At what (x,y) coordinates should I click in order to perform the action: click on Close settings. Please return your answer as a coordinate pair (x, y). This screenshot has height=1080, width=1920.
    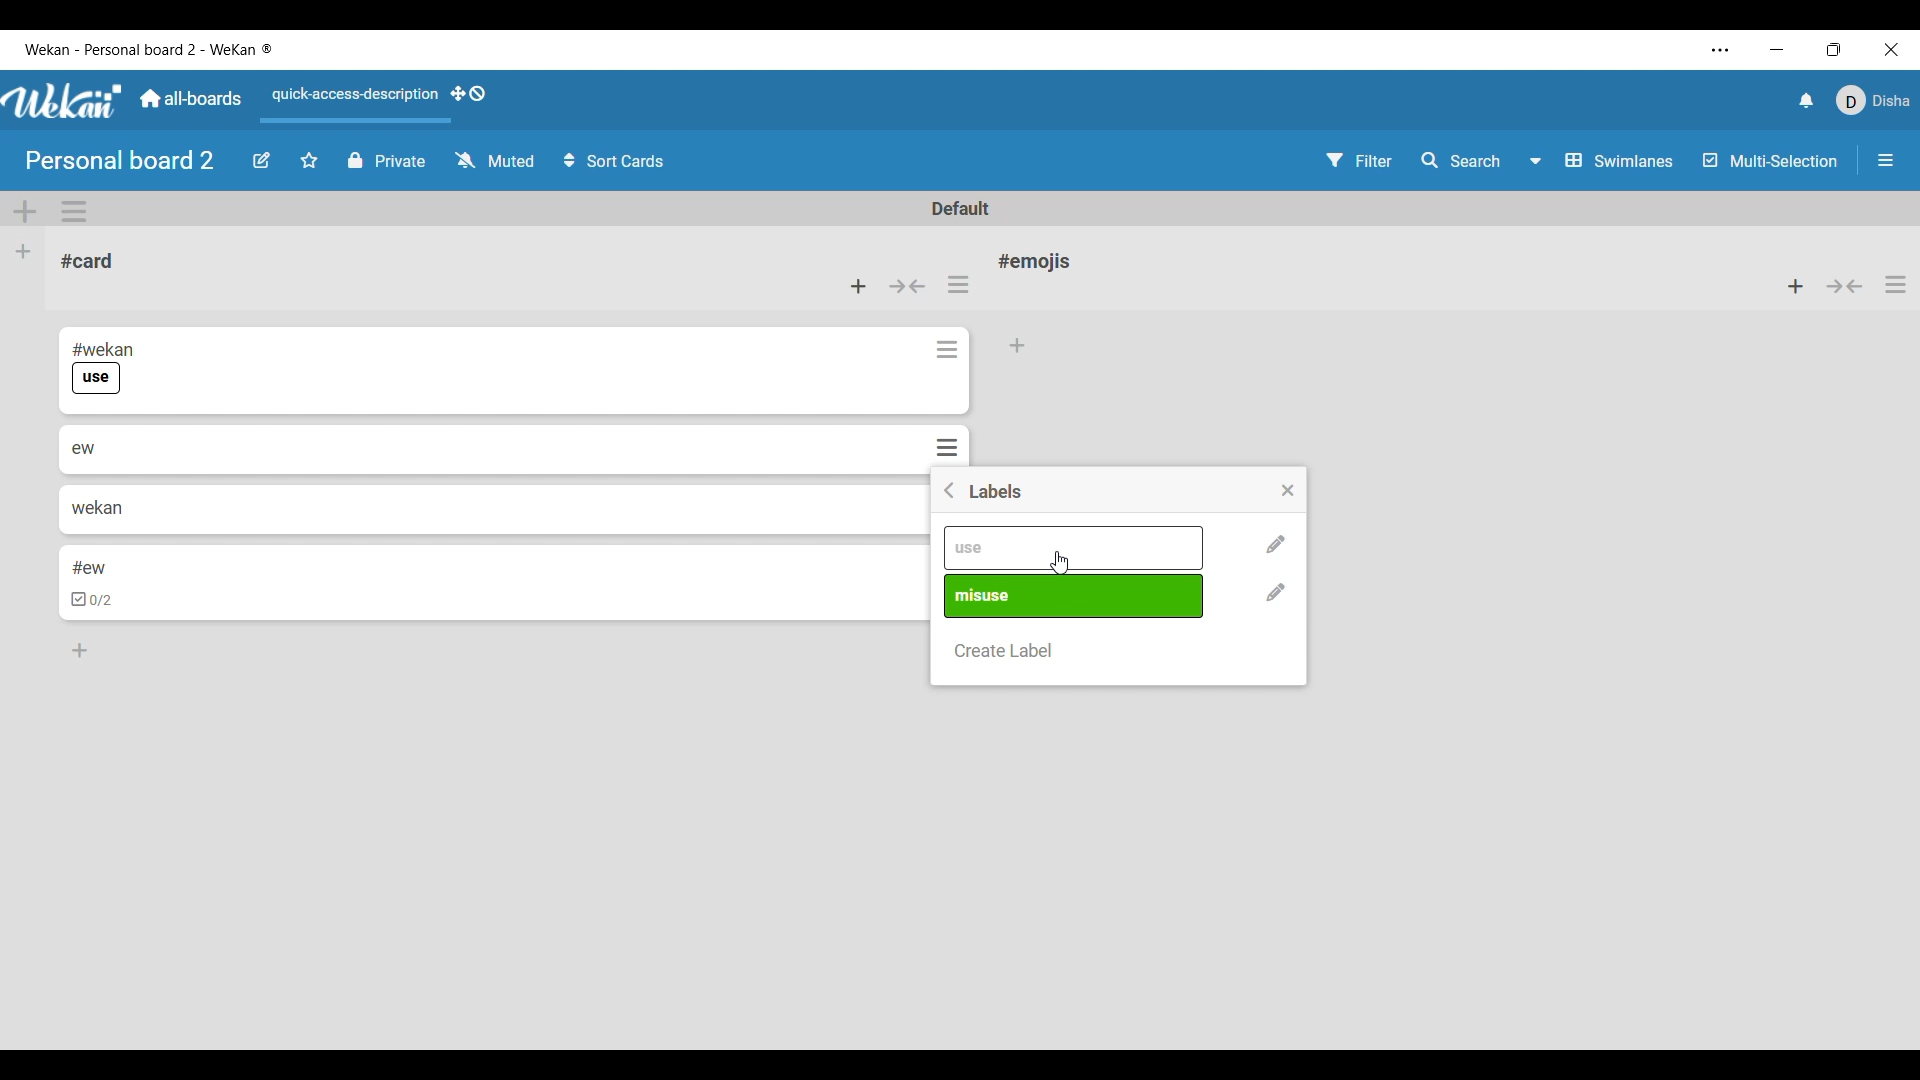
    Looking at the image, I should click on (1289, 489).